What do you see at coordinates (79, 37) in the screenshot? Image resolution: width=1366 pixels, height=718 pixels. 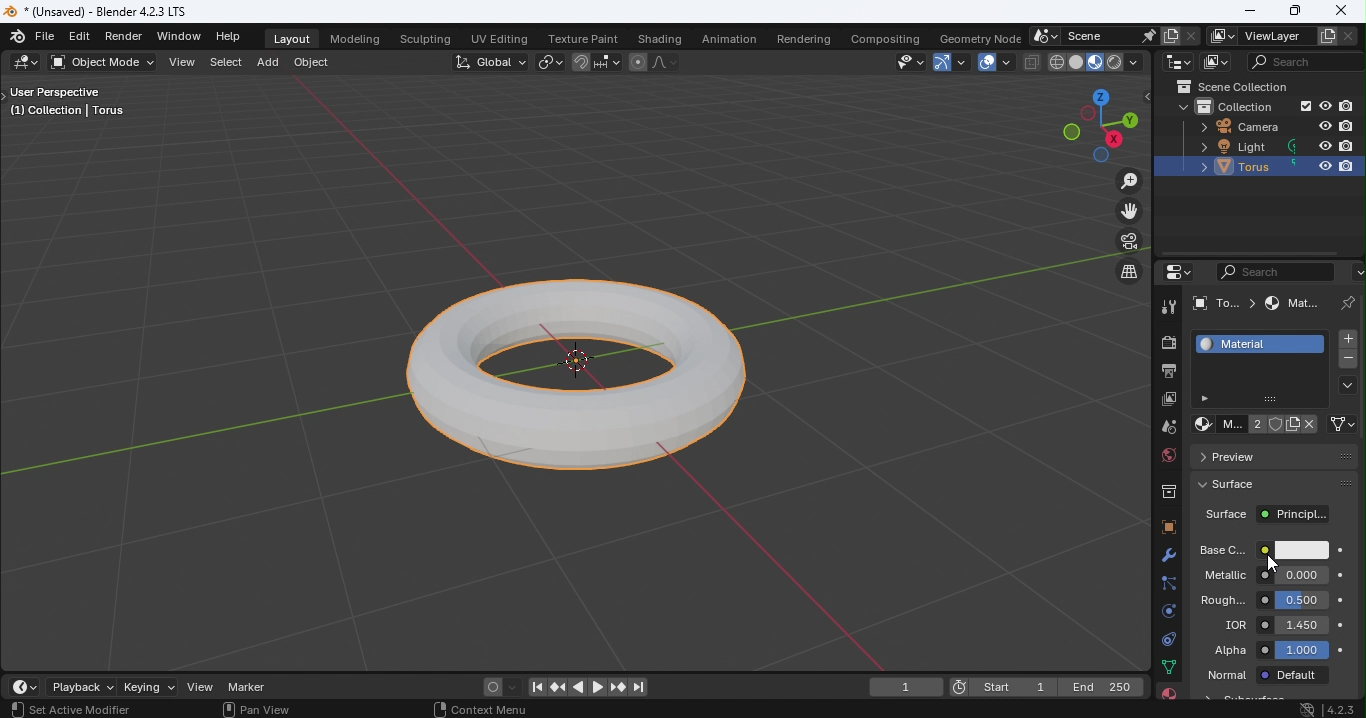 I see `Edit` at bounding box center [79, 37].